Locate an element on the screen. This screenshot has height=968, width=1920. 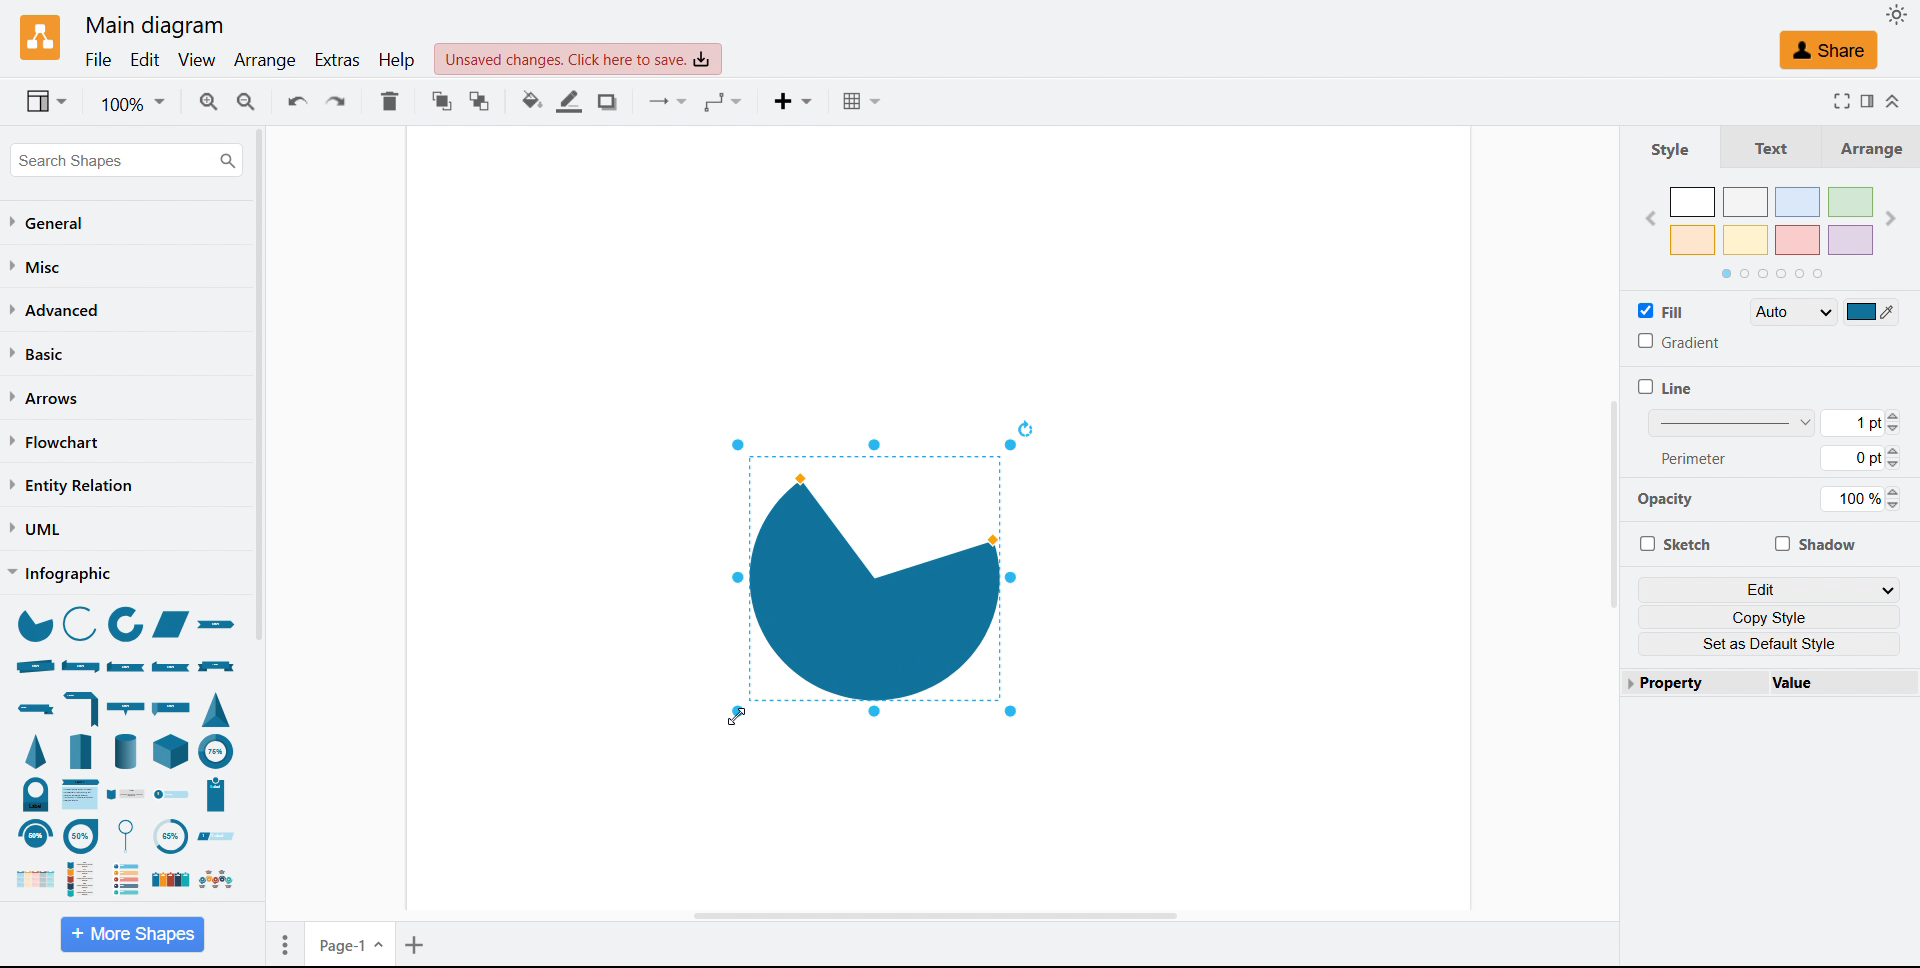
Fill colour  is located at coordinates (533, 101).